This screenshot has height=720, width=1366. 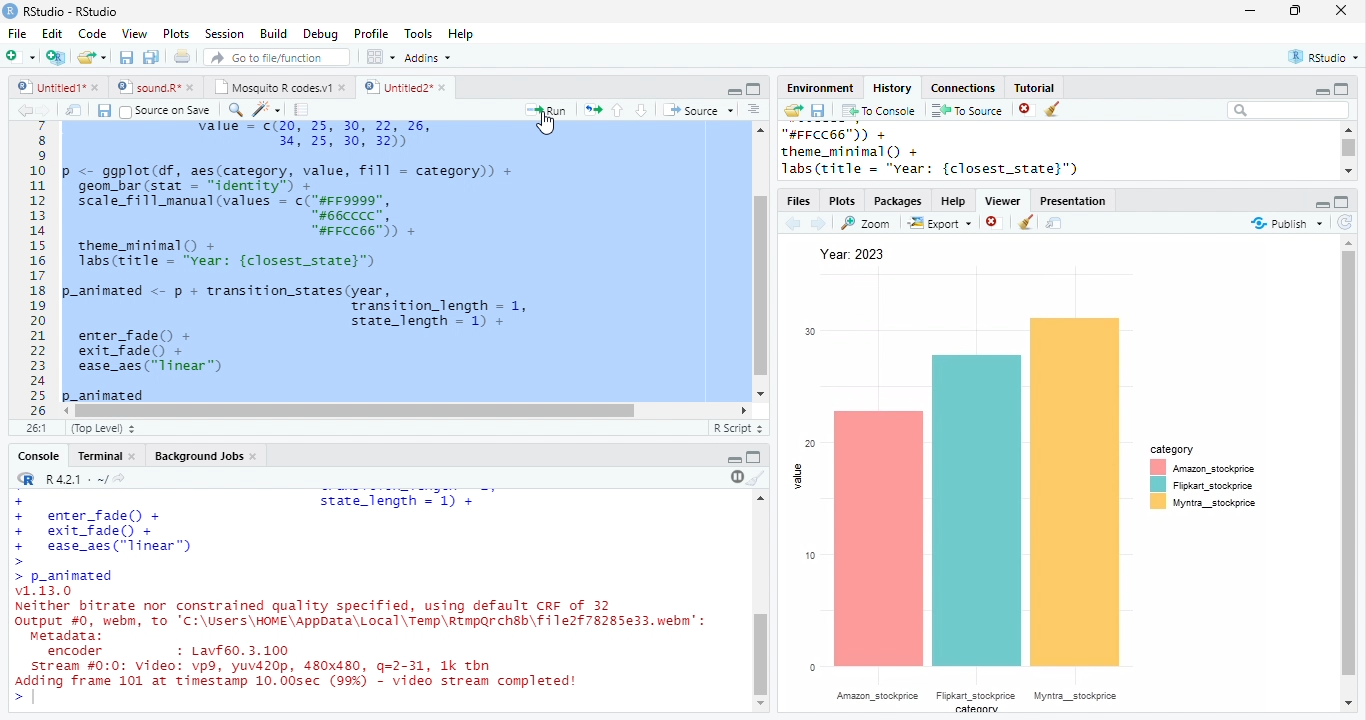 What do you see at coordinates (379, 57) in the screenshot?
I see `options` at bounding box center [379, 57].